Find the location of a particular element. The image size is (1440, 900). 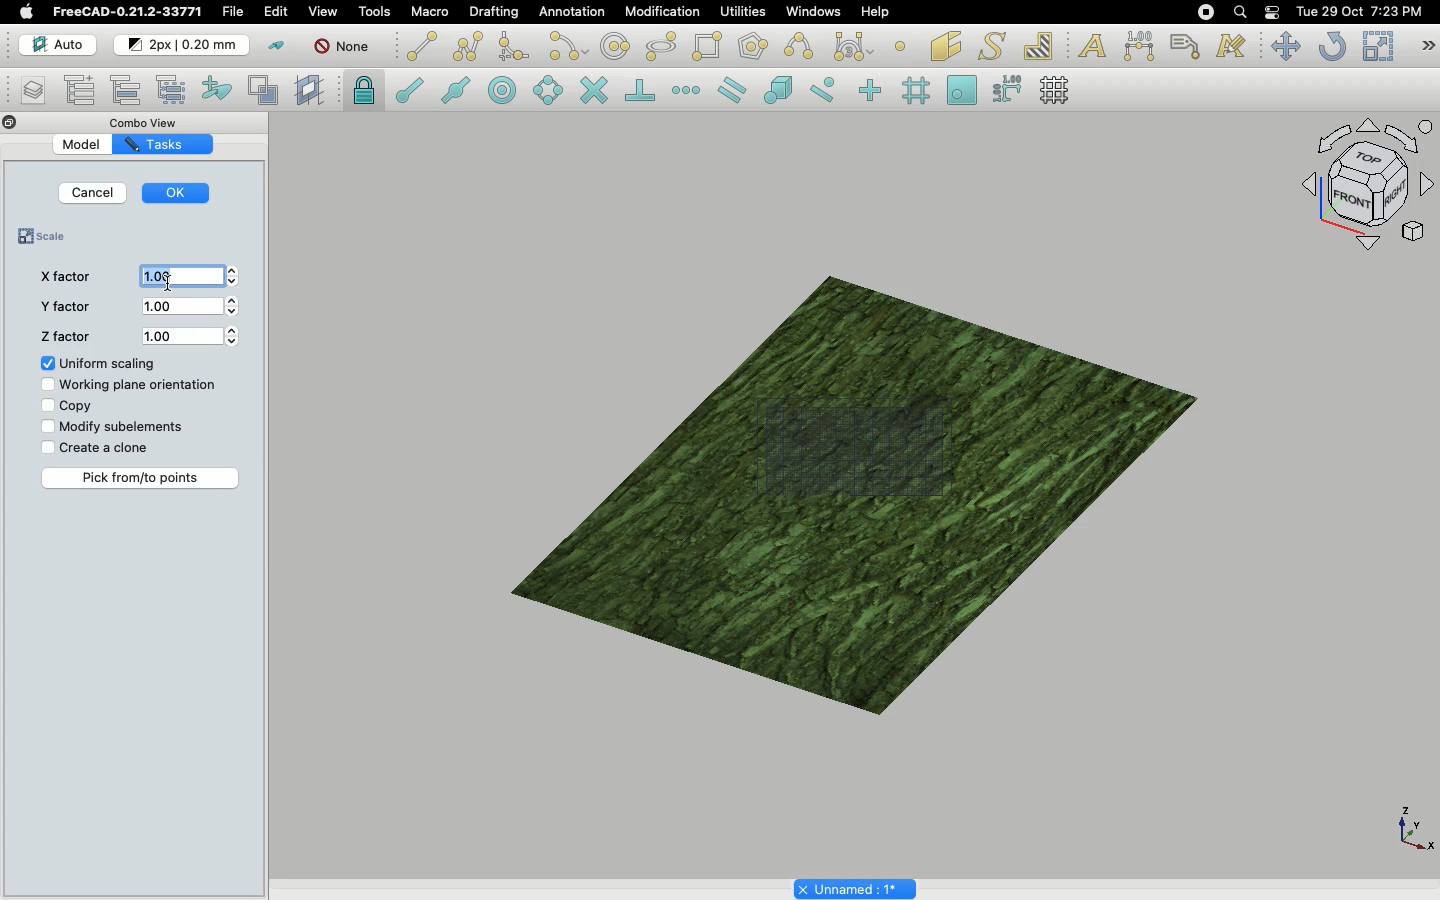

Project name is located at coordinates (855, 888).